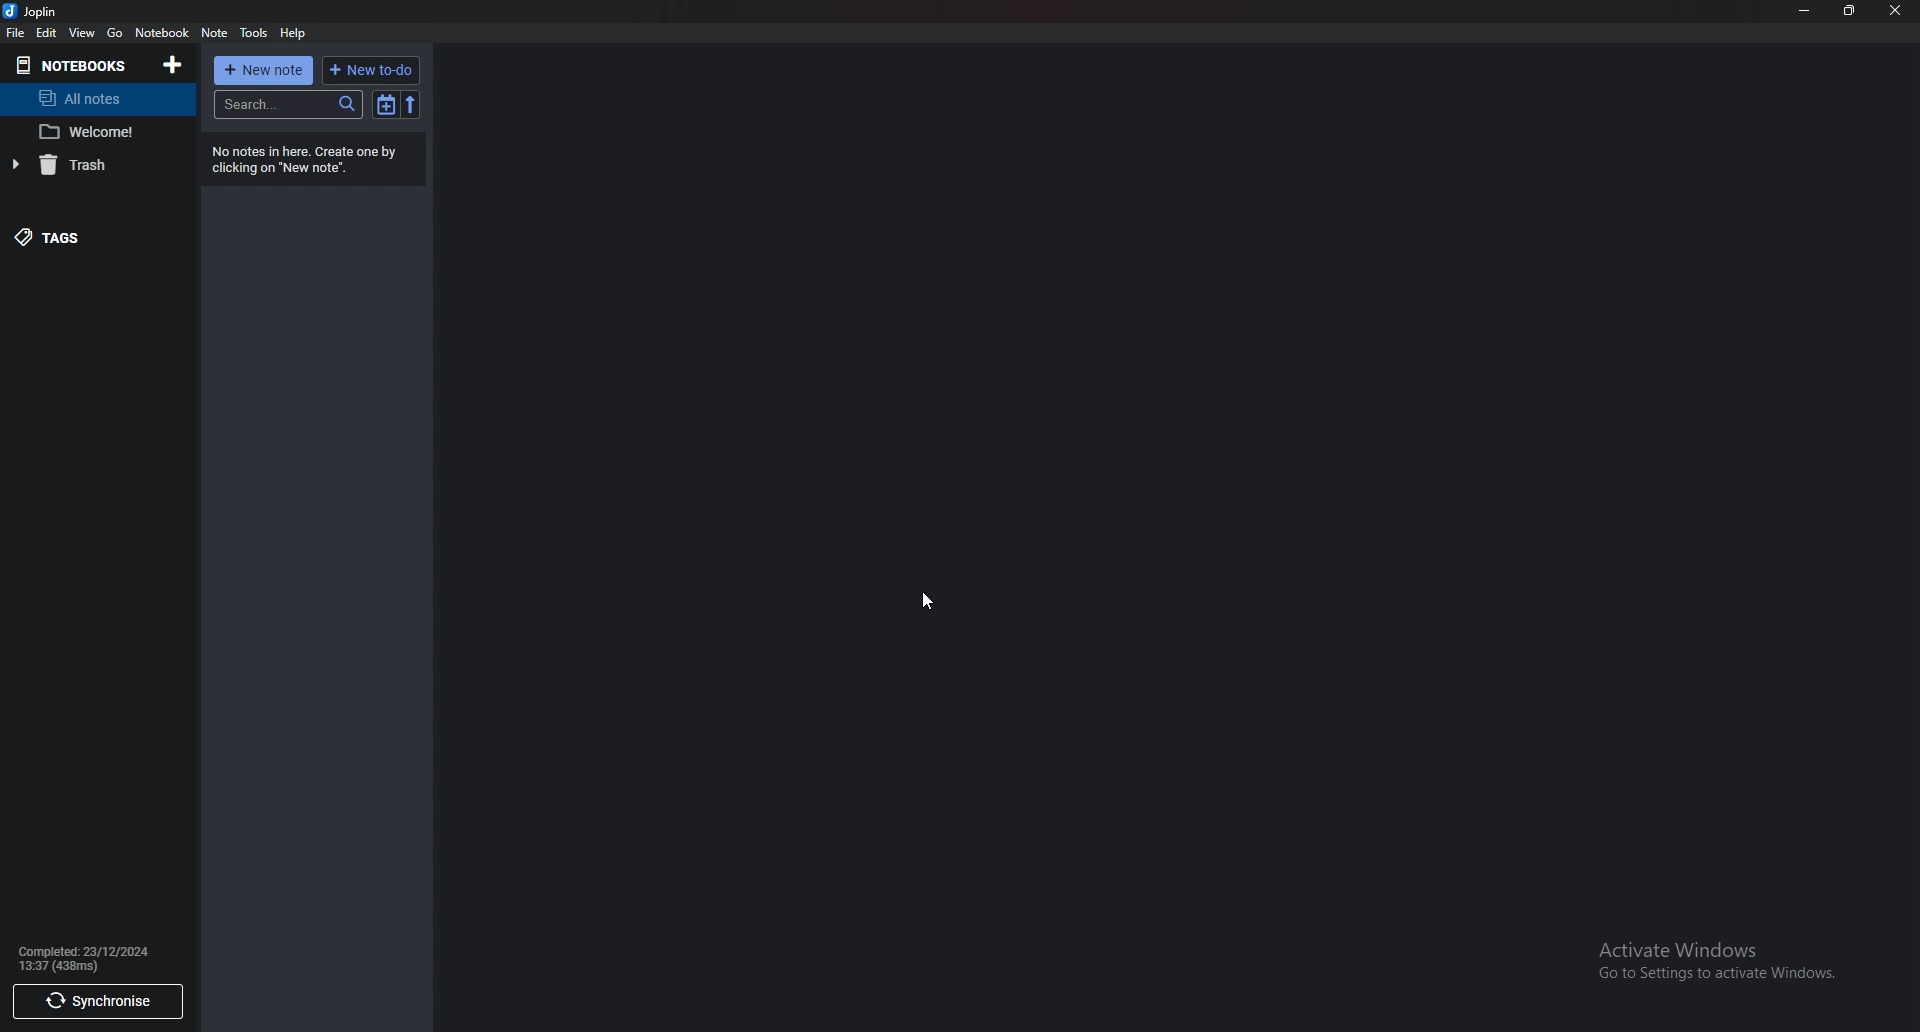 The width and height of the screenshot is (1920, 1032). Describe the element at coordinates (215, 32) in the screenshot. I see `note` at that location.